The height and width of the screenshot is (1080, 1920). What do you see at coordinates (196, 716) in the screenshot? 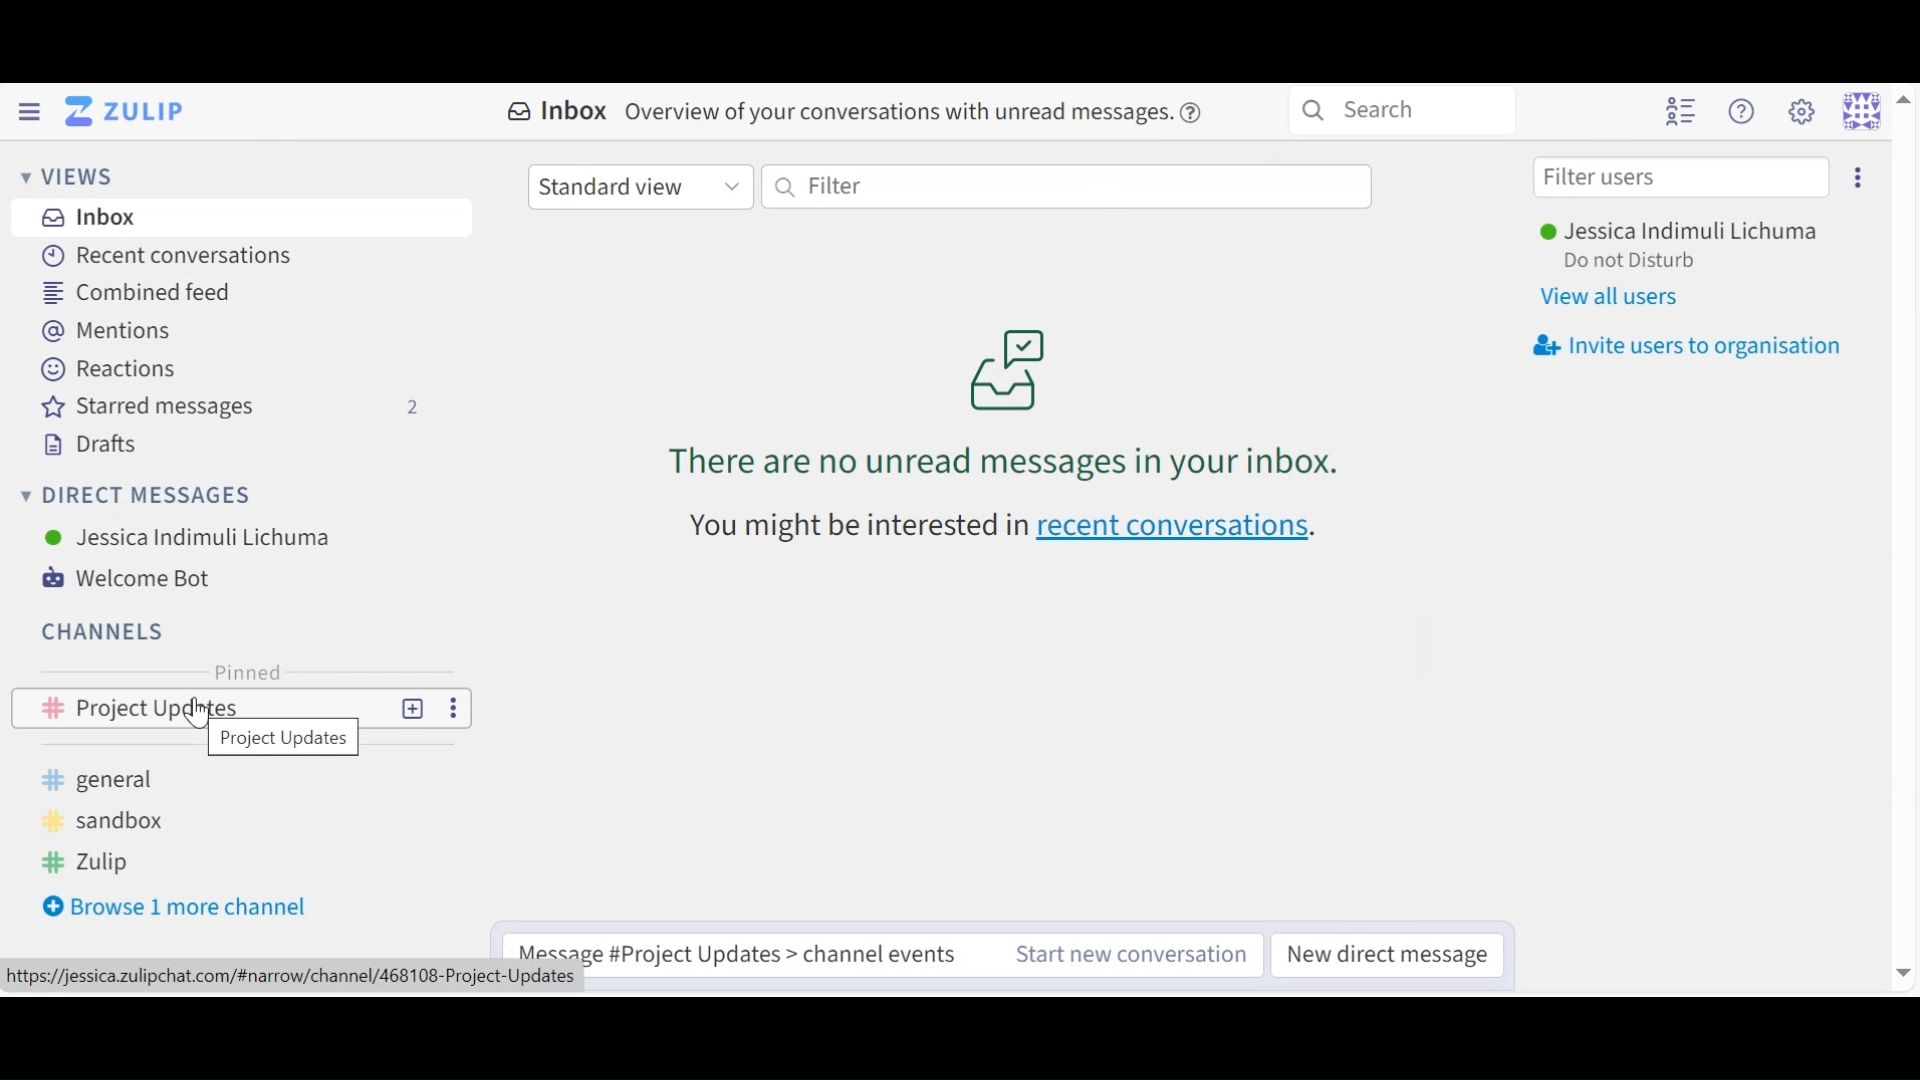
I see `Cursor` at bounding box center [196, 716].